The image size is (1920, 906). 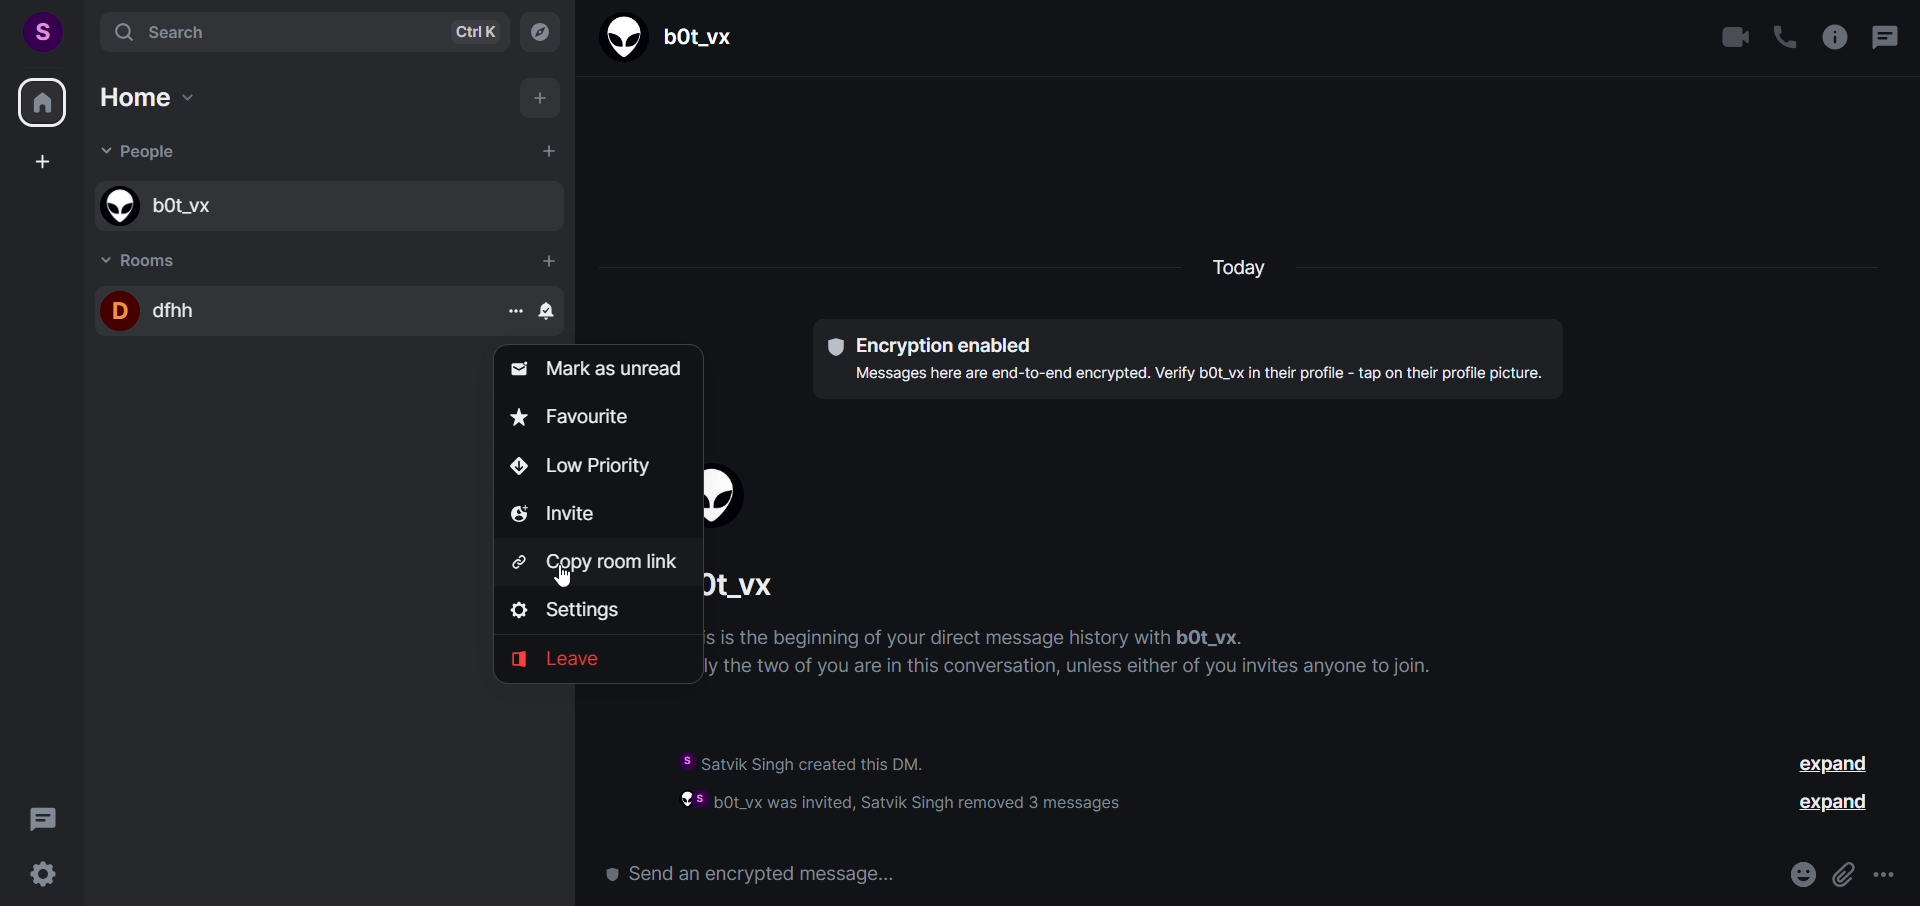 What do you see at coordinates (1736, 38) in the screenshot?
I see `video call` at bounding box center [1736, 38].